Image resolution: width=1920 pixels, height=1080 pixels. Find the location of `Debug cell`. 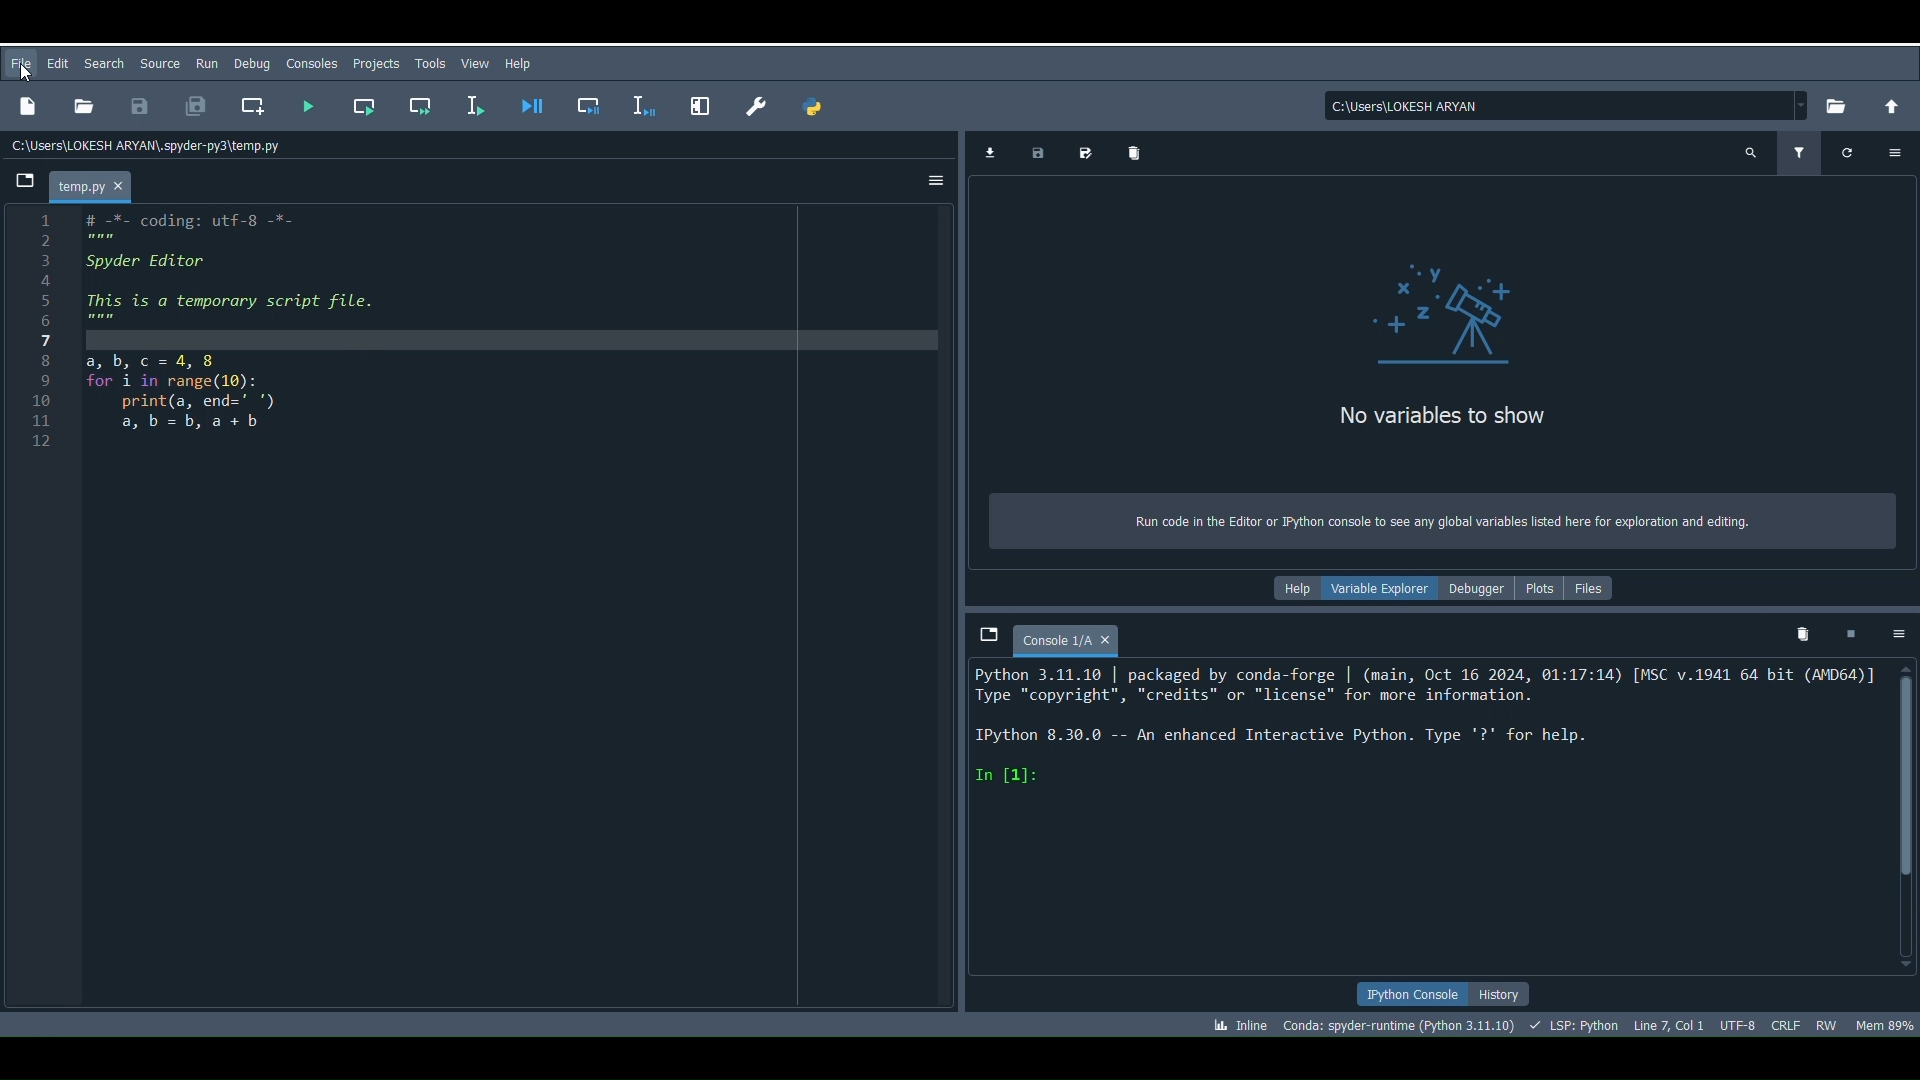

Debug cell is located at coordinates (592, 104).